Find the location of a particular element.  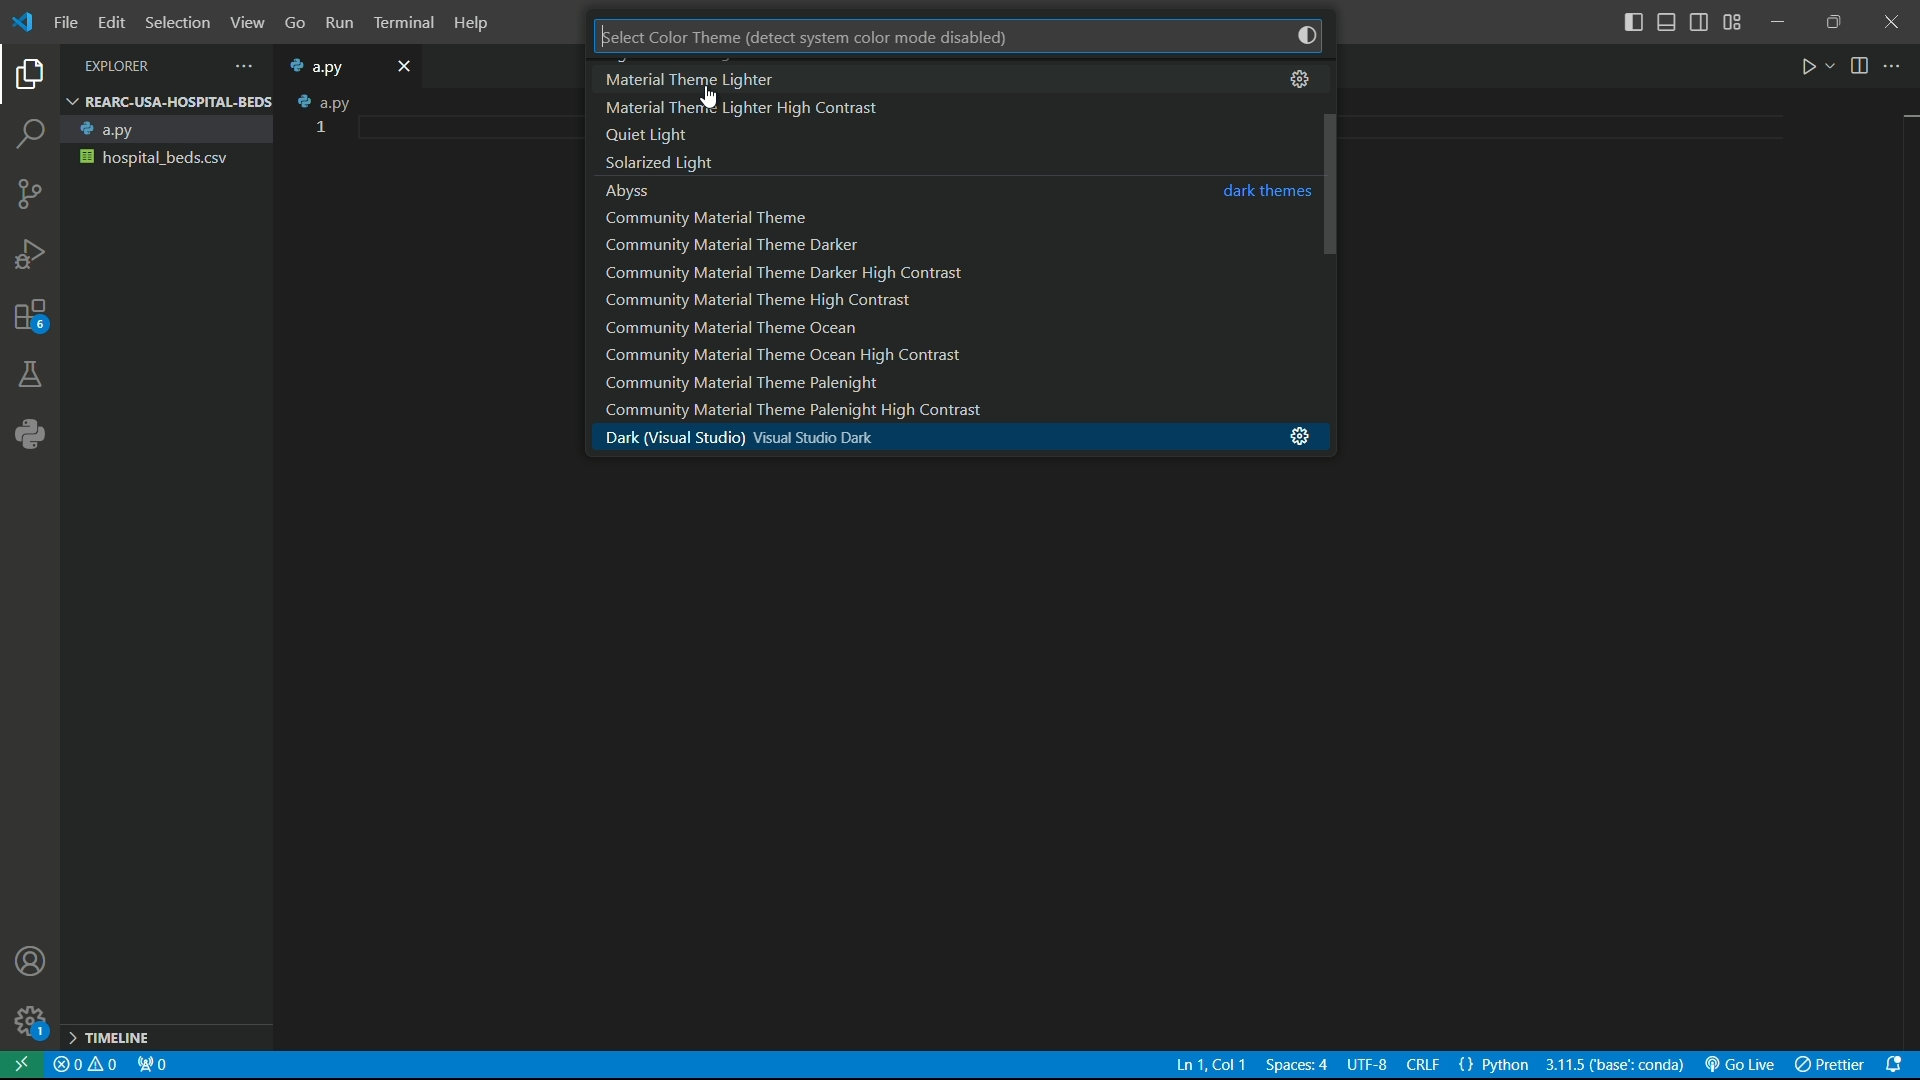

CRLF is located at coordinates (1404, 1066).